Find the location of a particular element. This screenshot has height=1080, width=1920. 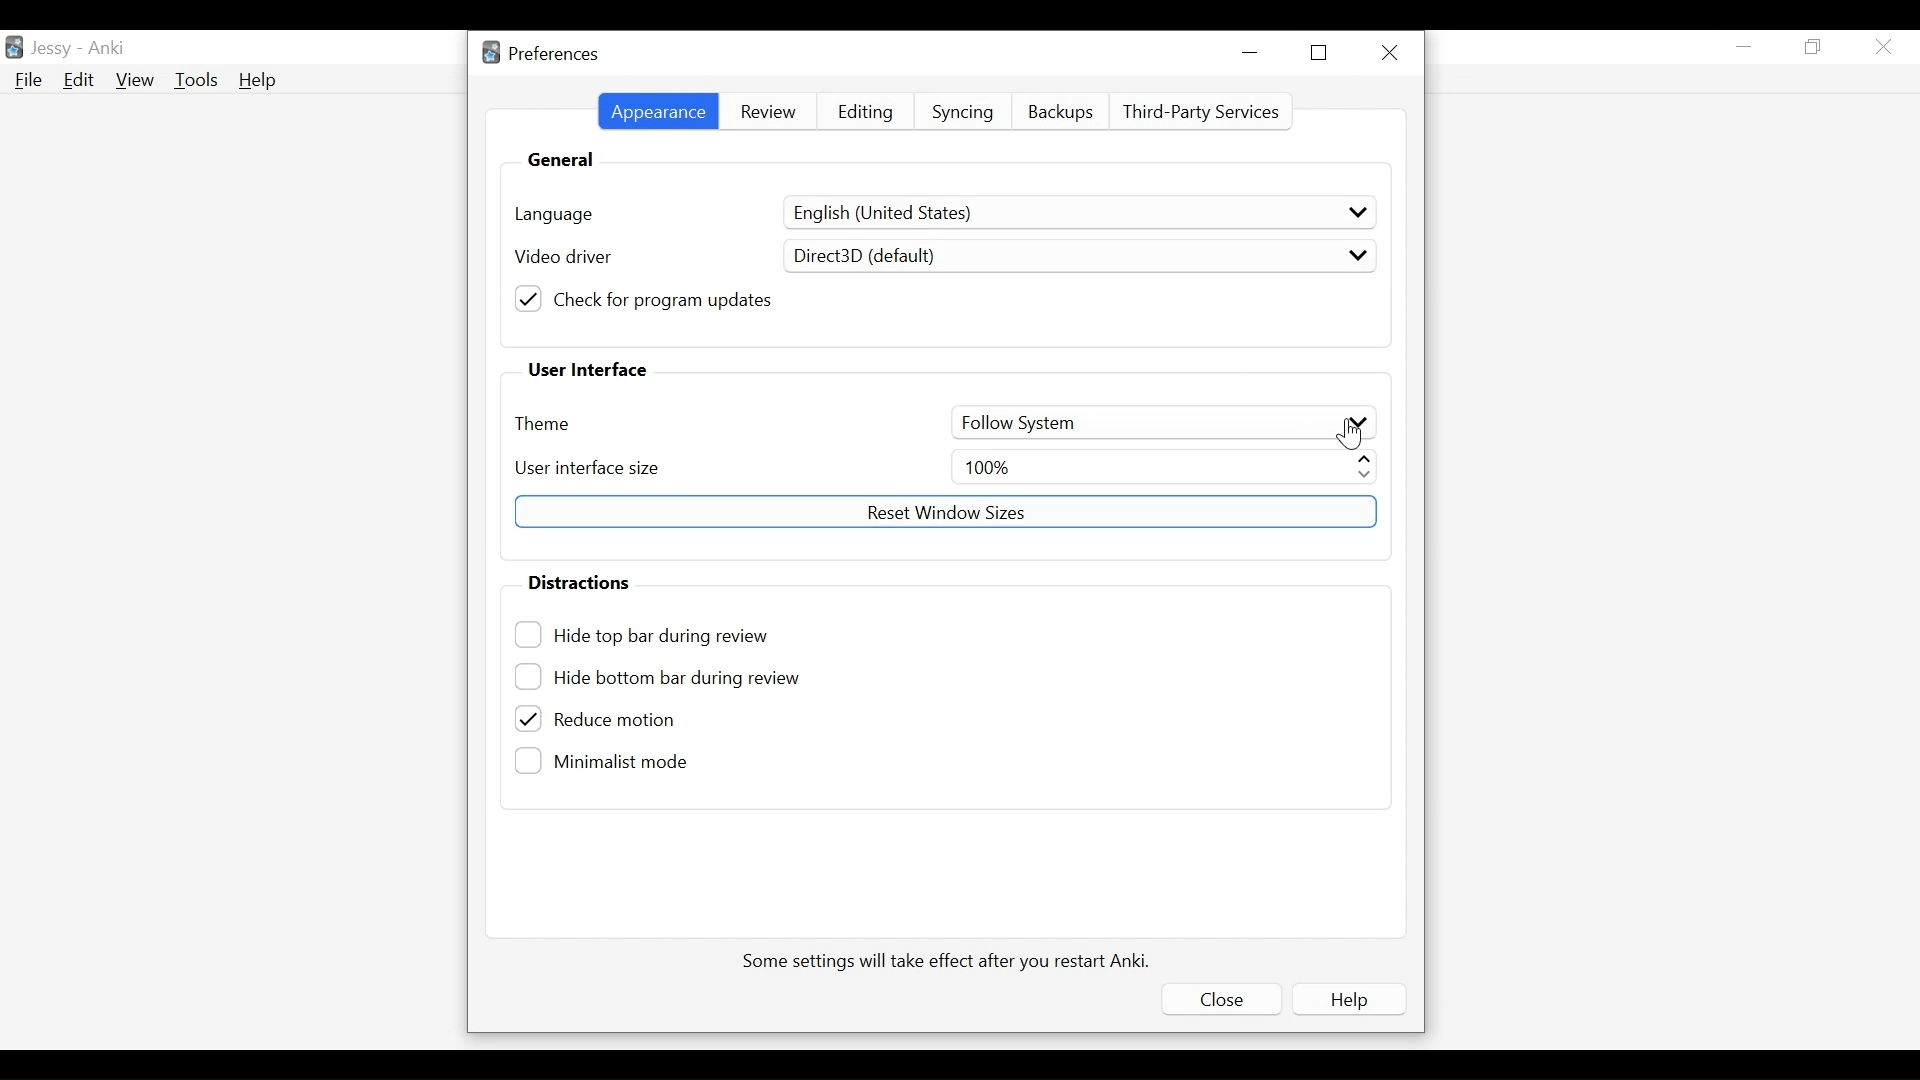

Syncing is located at coordinates (962, 115).